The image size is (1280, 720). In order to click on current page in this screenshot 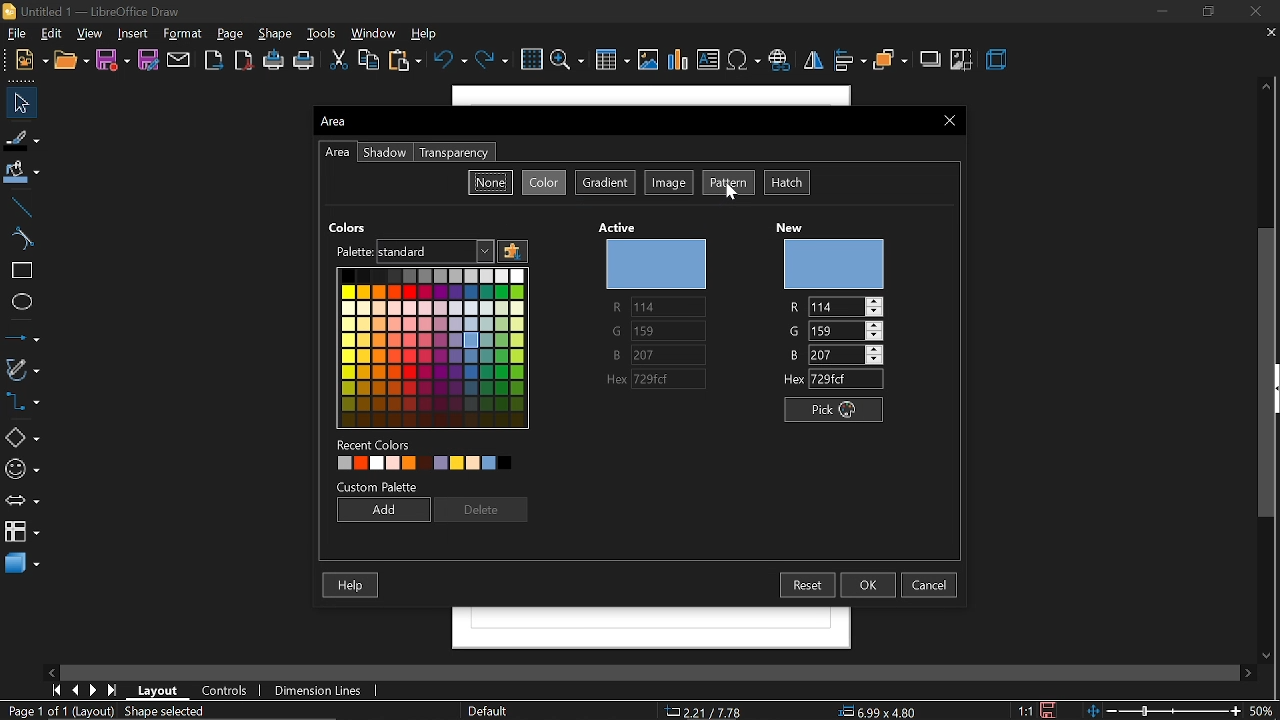, I will do `click(59, 711)`.